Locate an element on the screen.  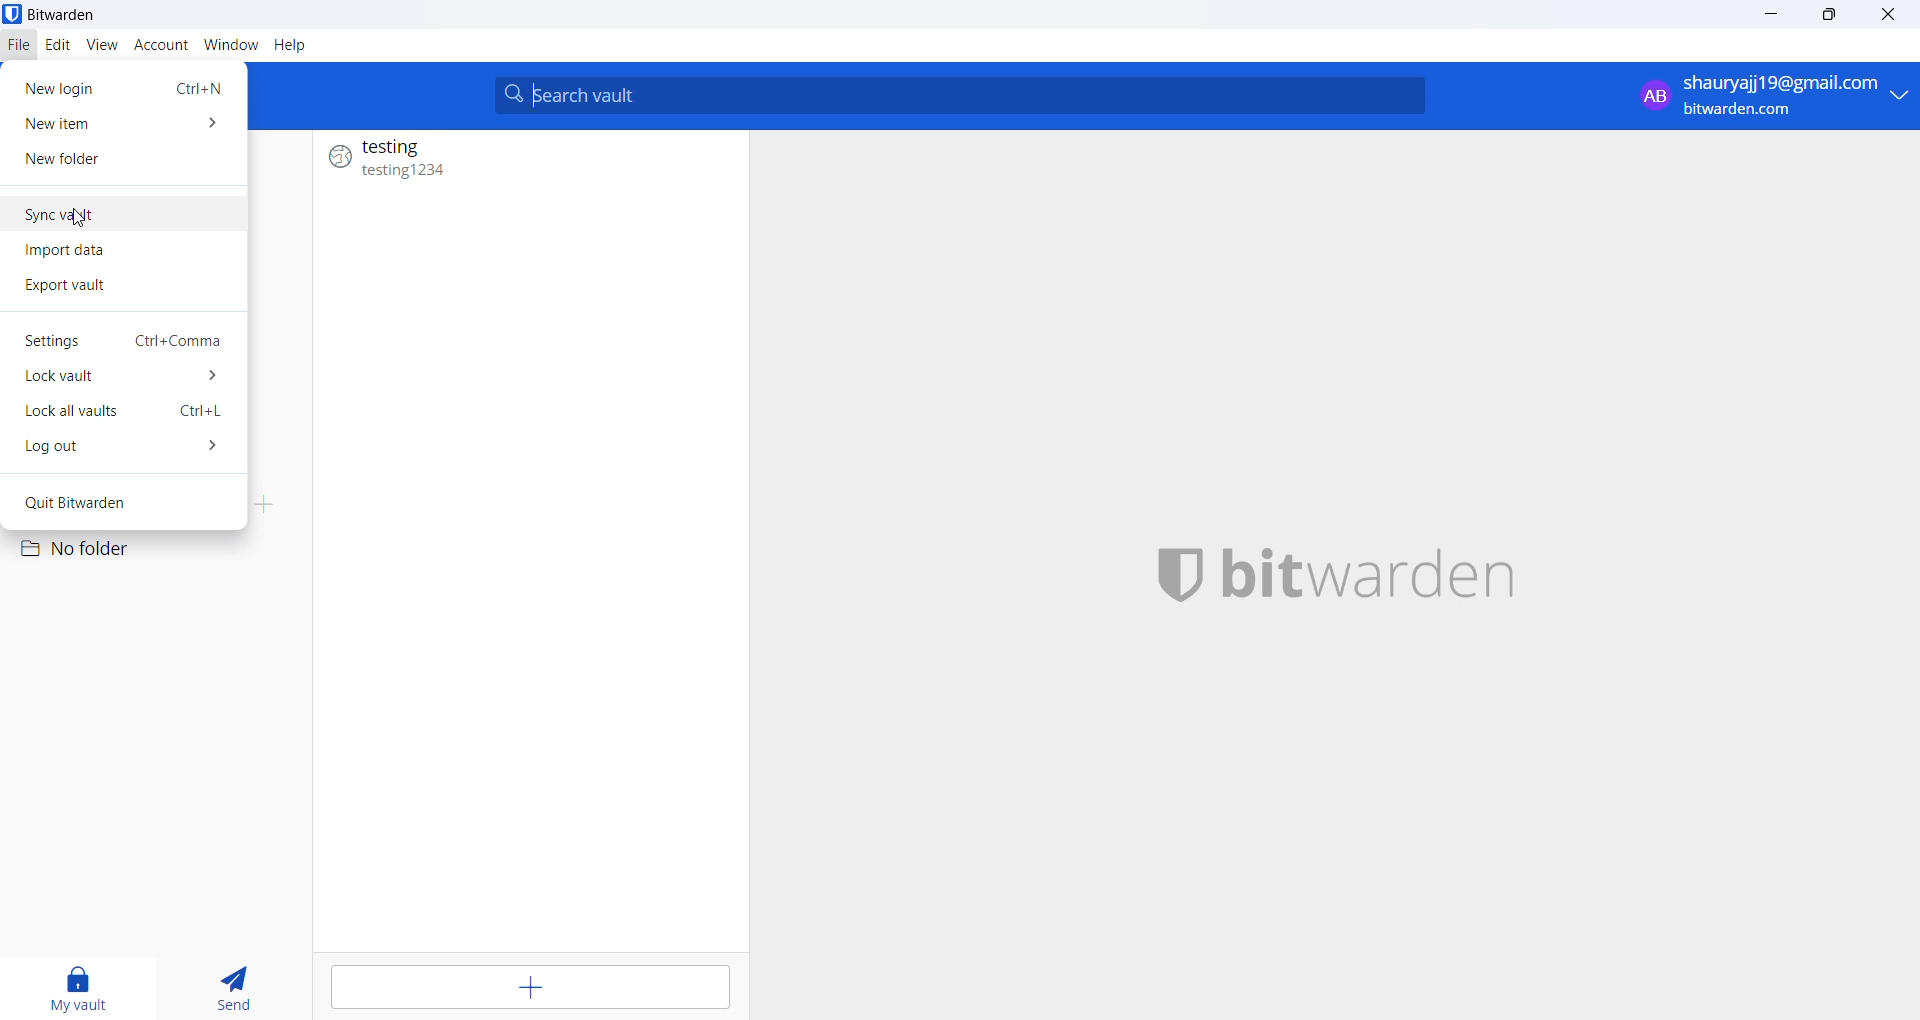
maximize is located at coordinates (1829, 17).